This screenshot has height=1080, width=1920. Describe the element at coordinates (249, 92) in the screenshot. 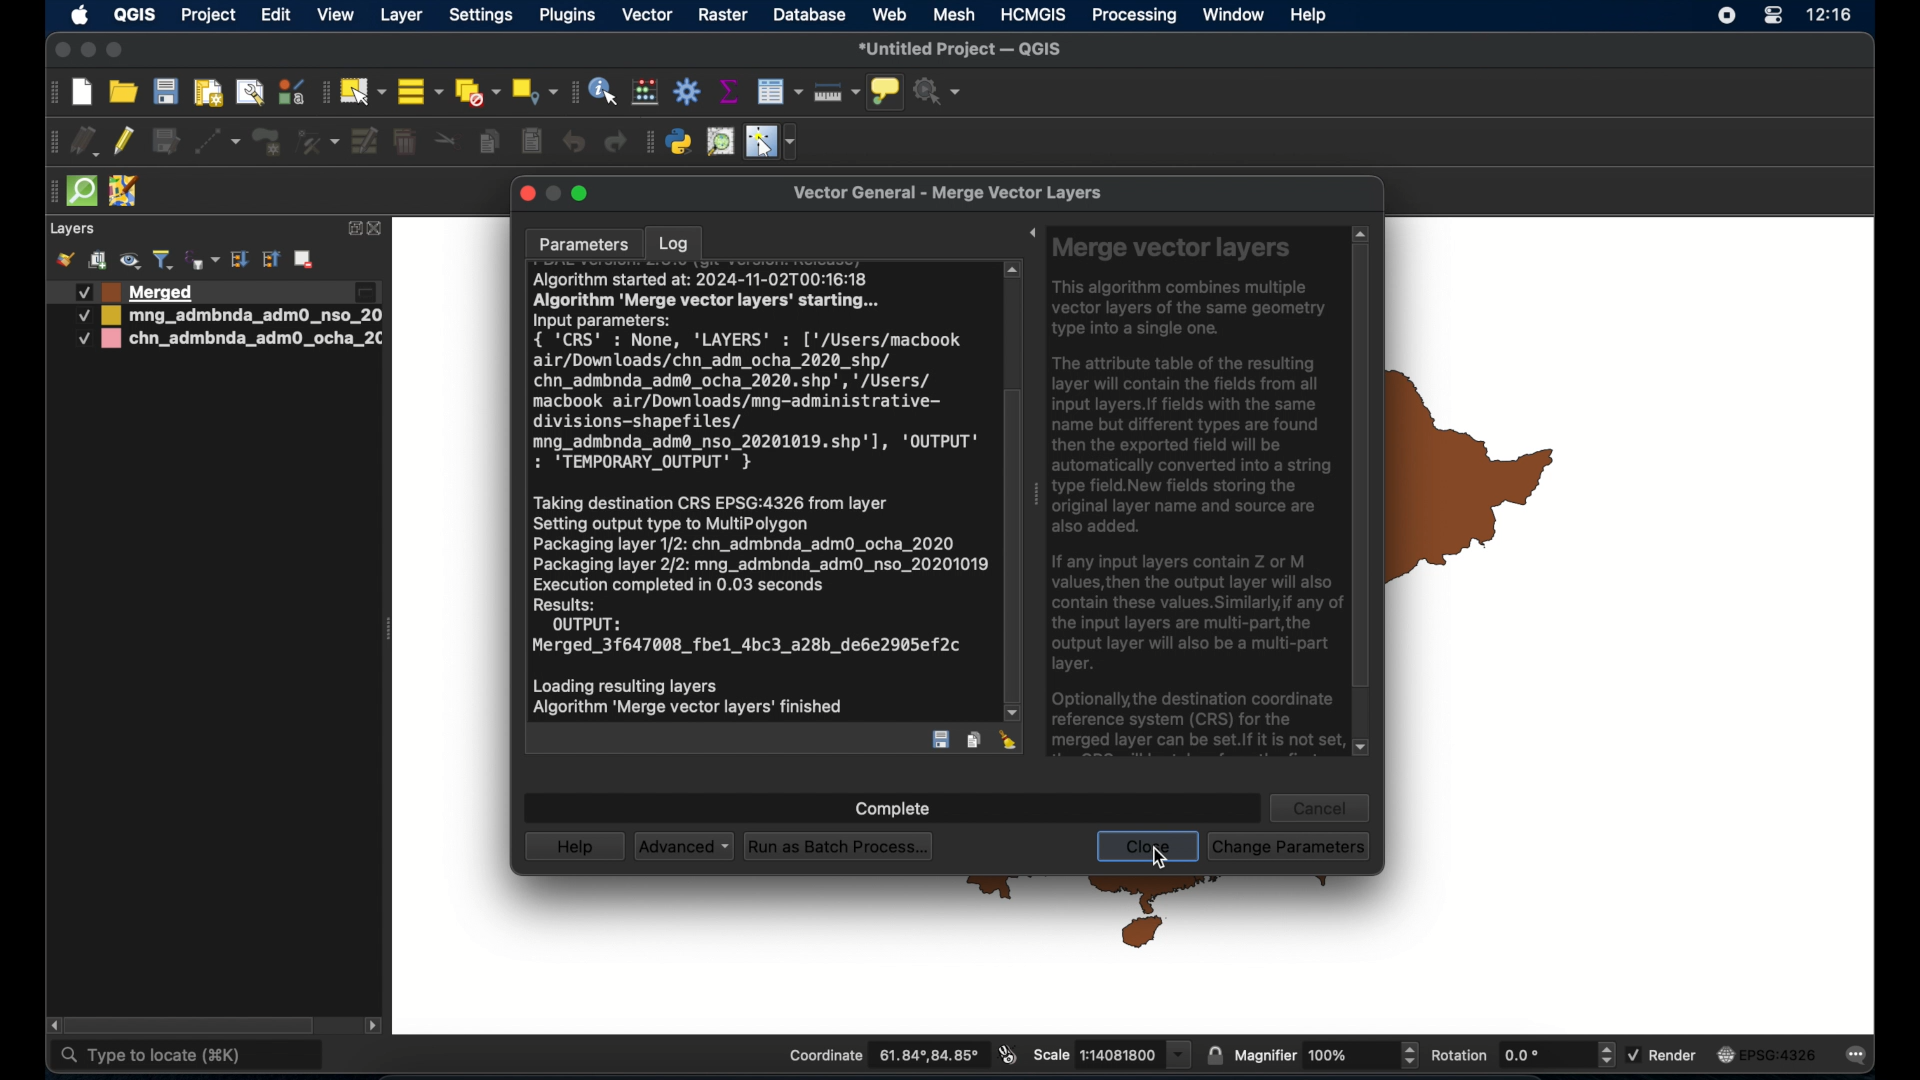

I see `open layout manager` at that location.